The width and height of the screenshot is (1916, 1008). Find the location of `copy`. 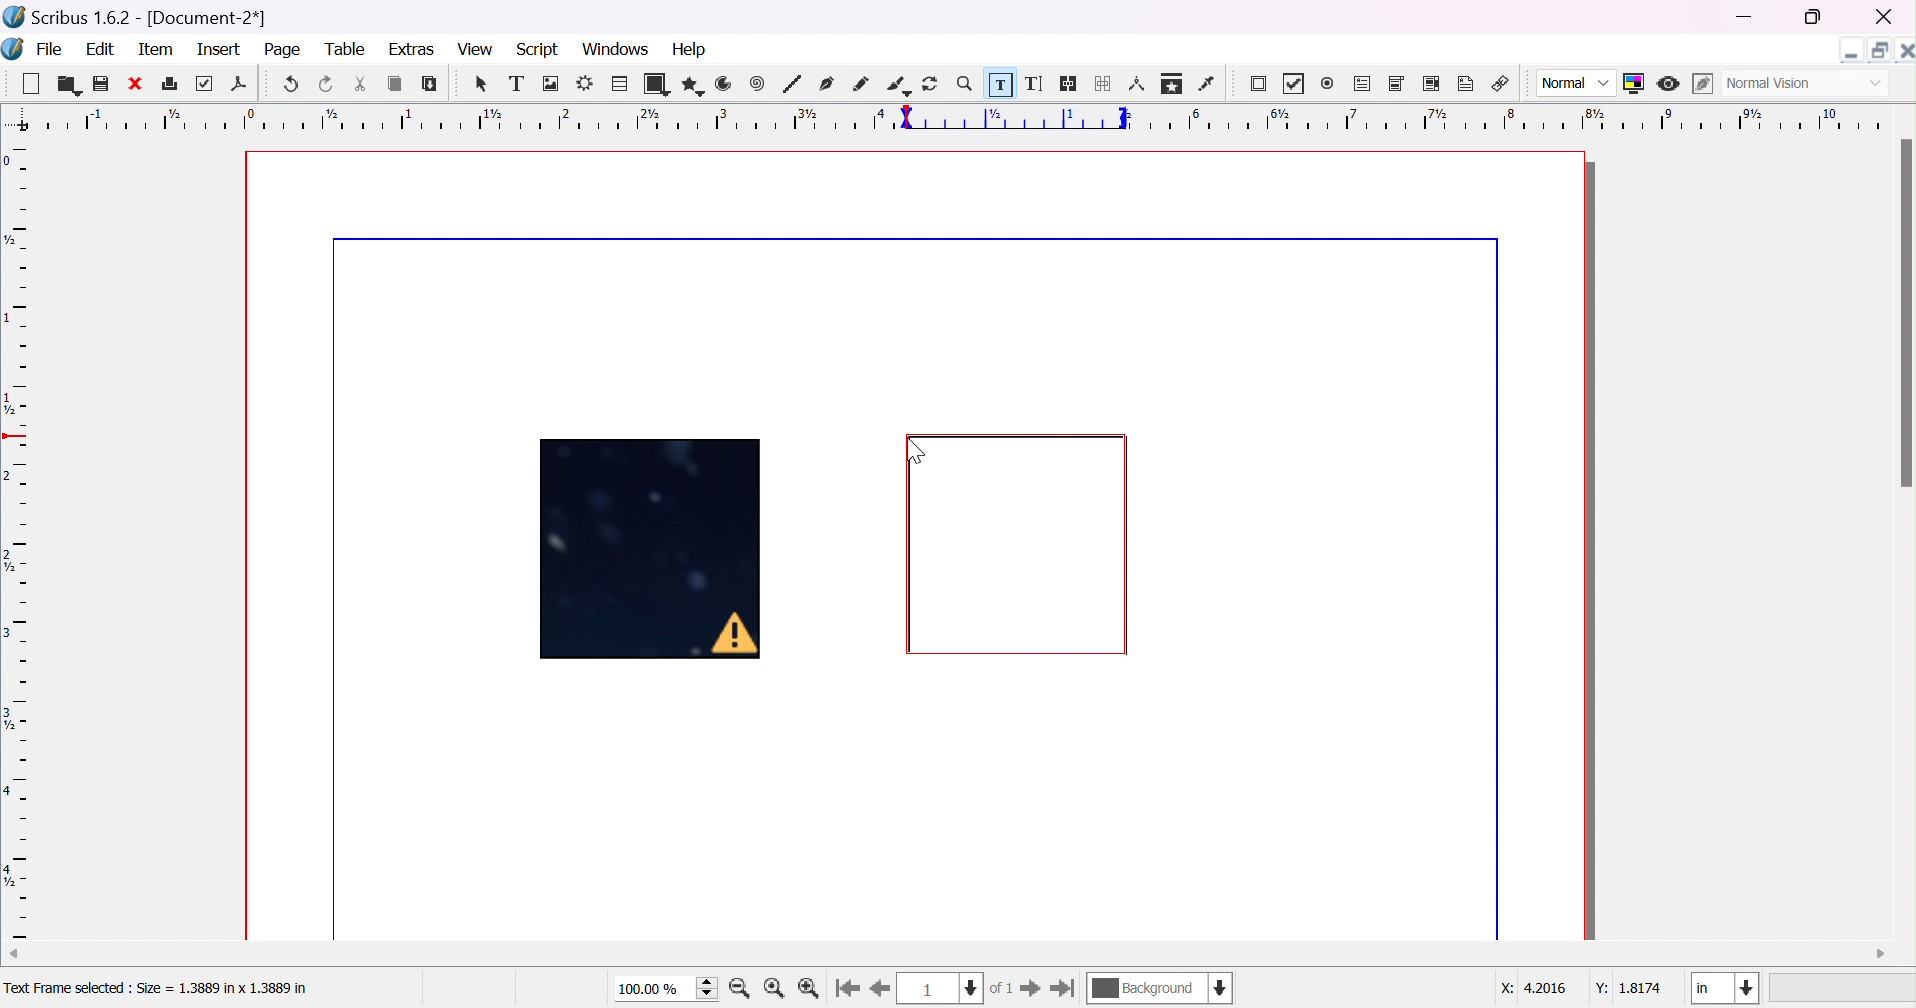

copy is located at coordinates (395, 84).